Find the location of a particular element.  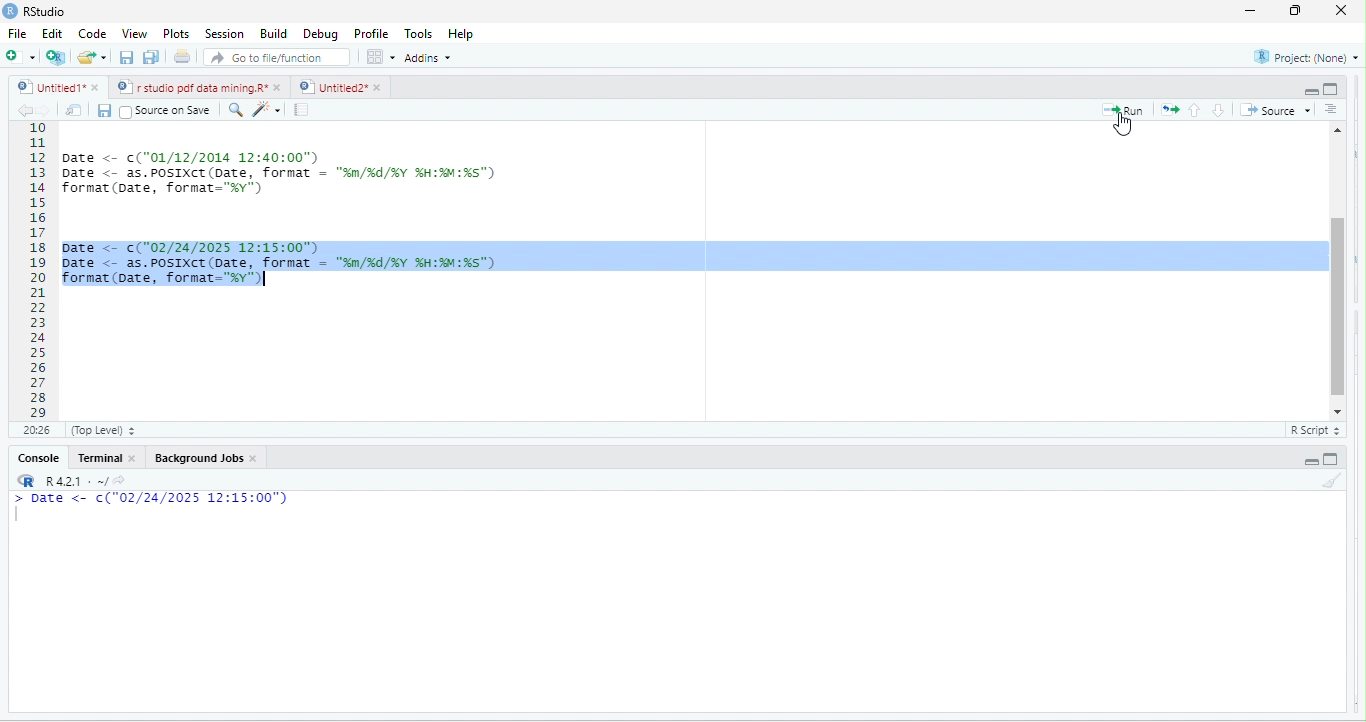

go to file/function is located at coordinates (272, 60).